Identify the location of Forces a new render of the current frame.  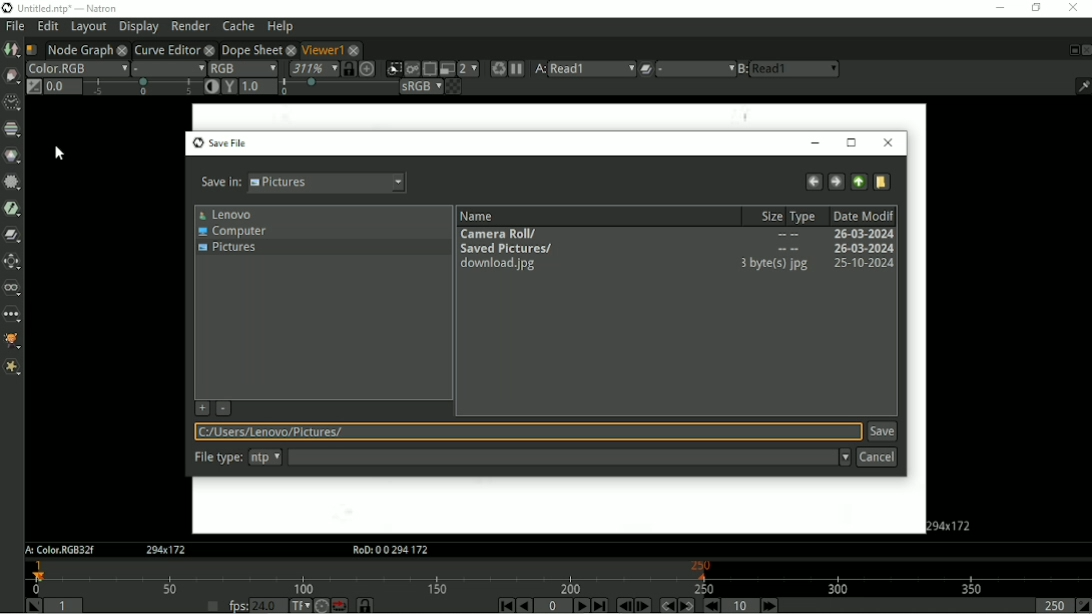
(496, 69).